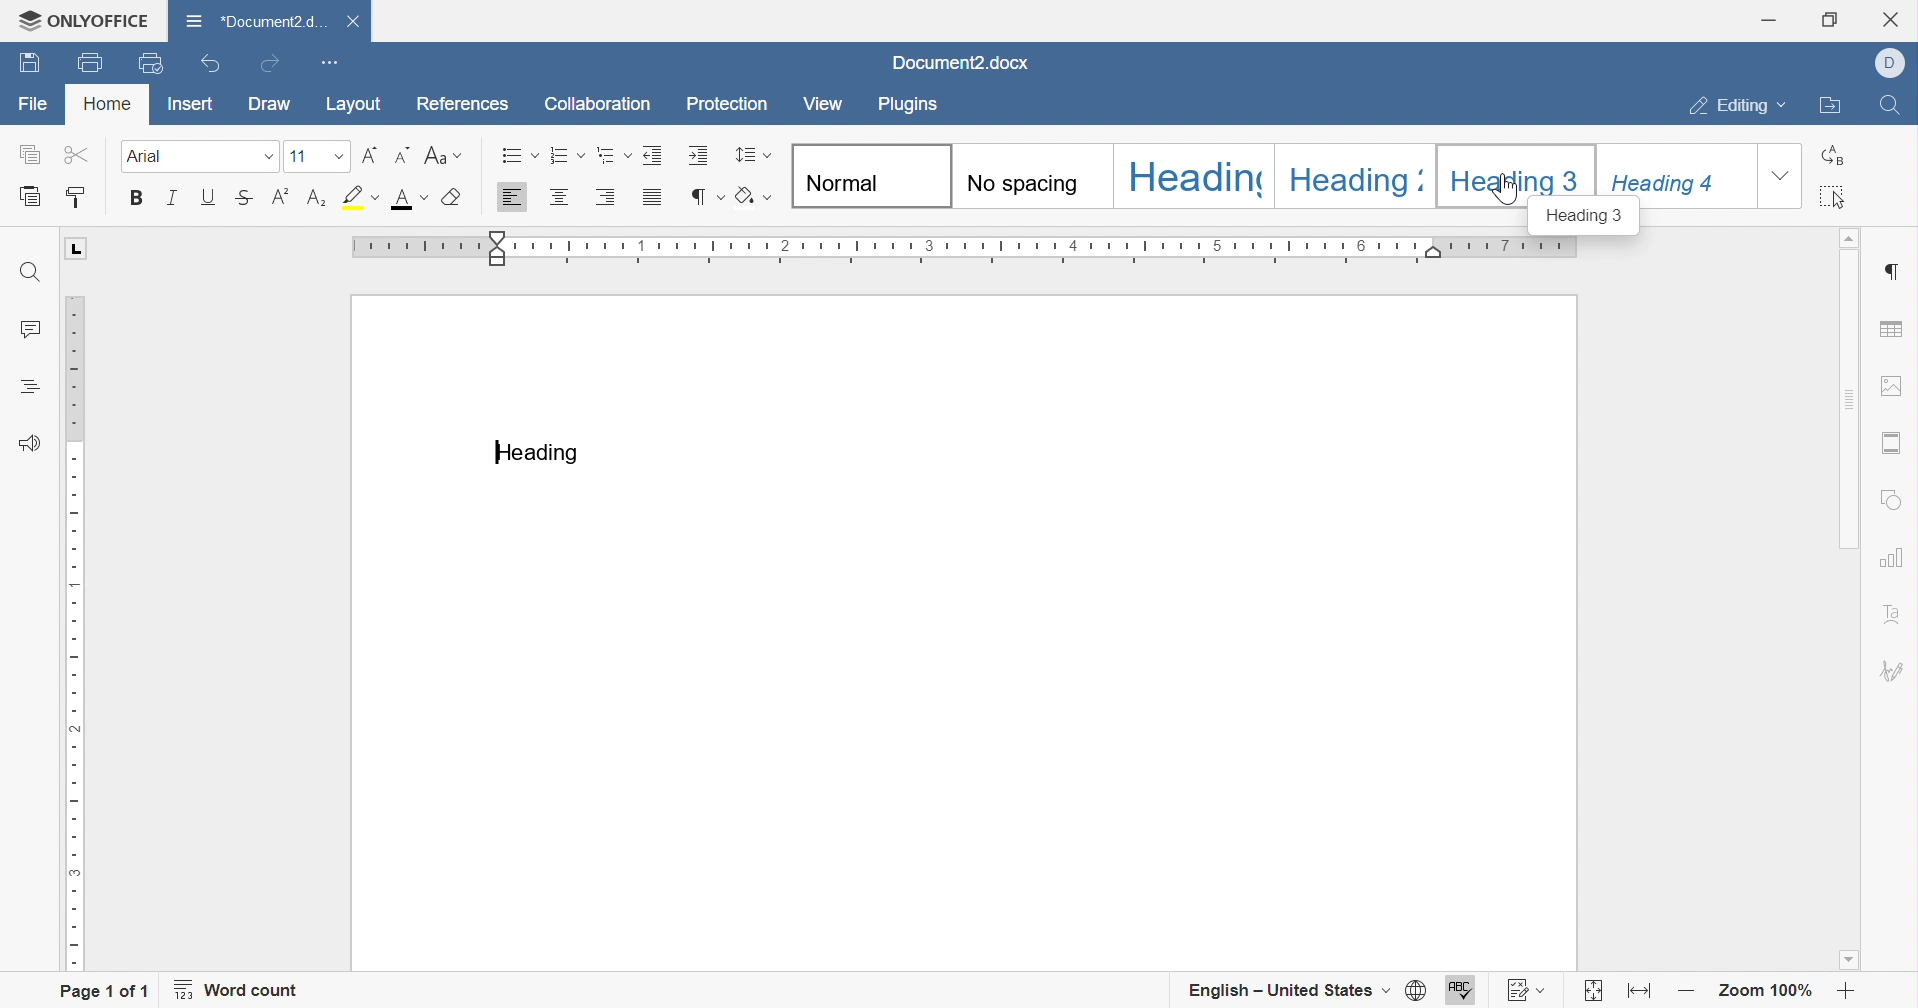 This screenshot has width=1918, height=1008. I want to click on Font size, so click(312, 158).